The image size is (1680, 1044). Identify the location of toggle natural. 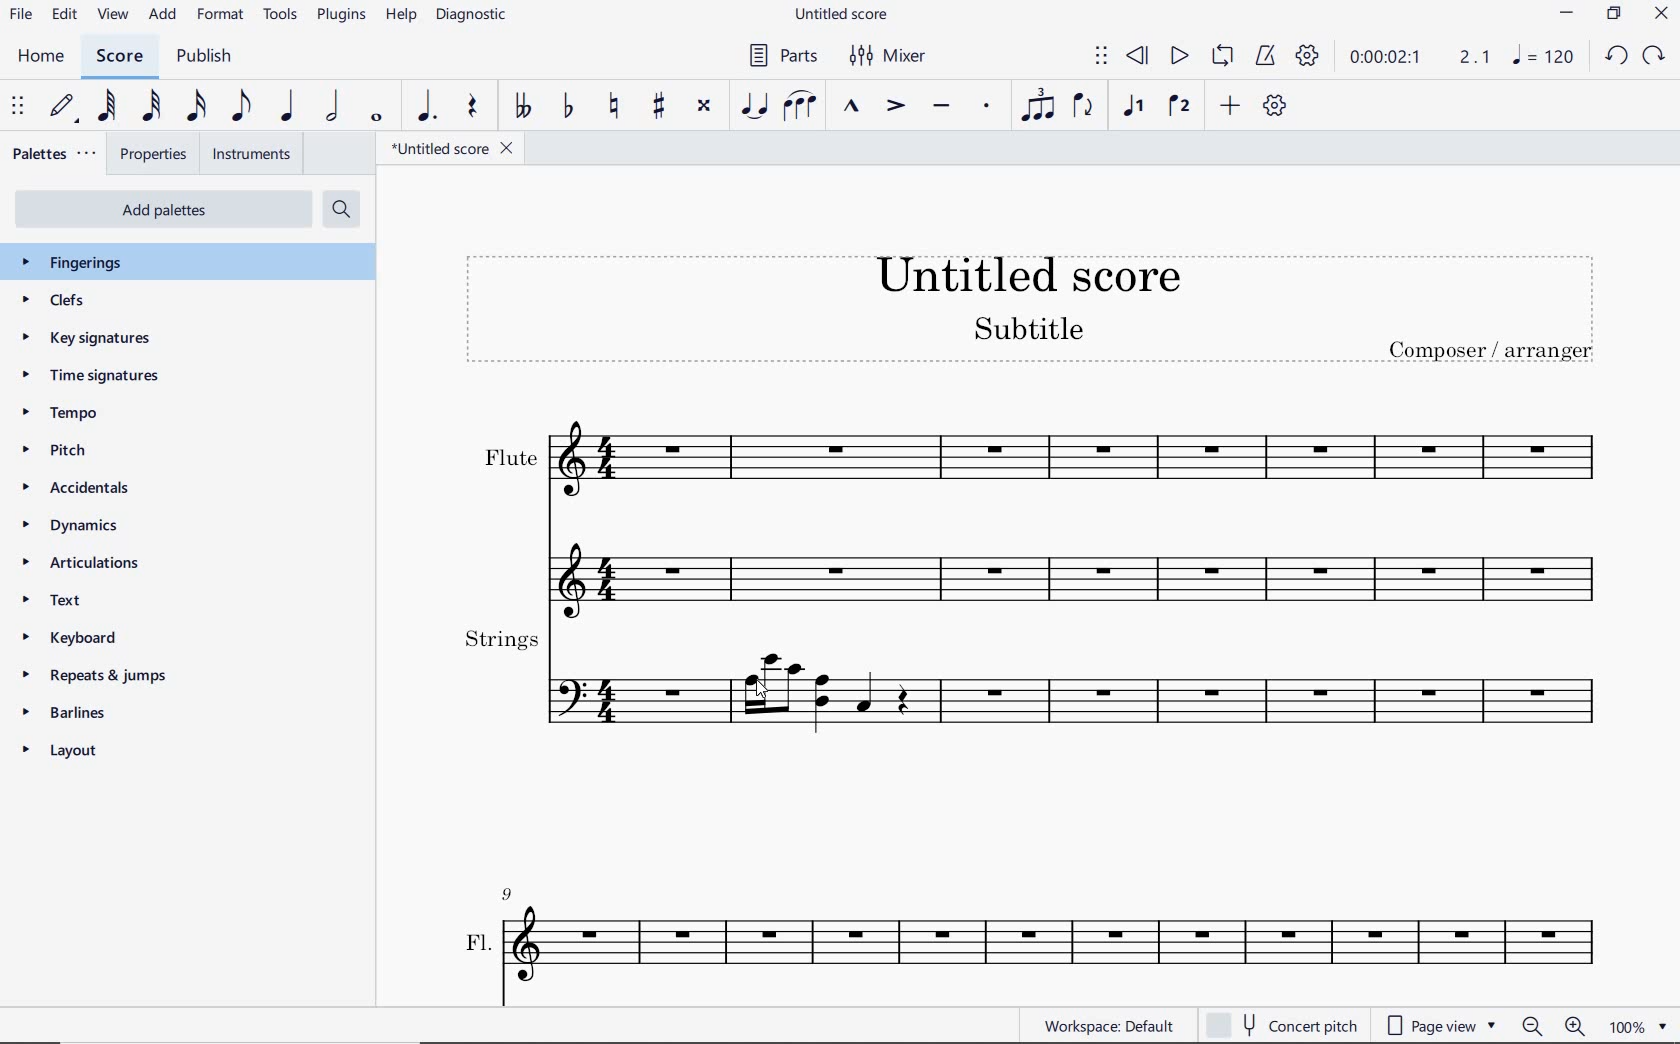
(617, 103).